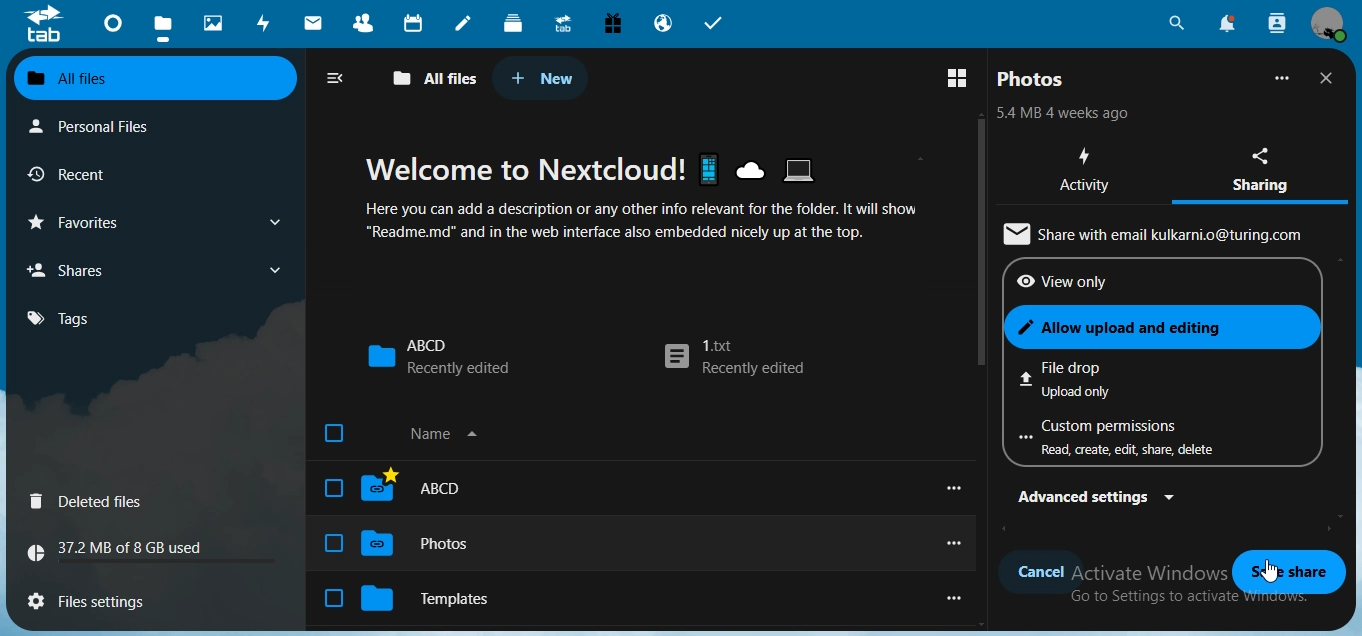 Image resolution: width=1362 pixels, height=636 pixels. Describe the element at coordinates (103, 175) in the screenshot. I see `recent` at that location.